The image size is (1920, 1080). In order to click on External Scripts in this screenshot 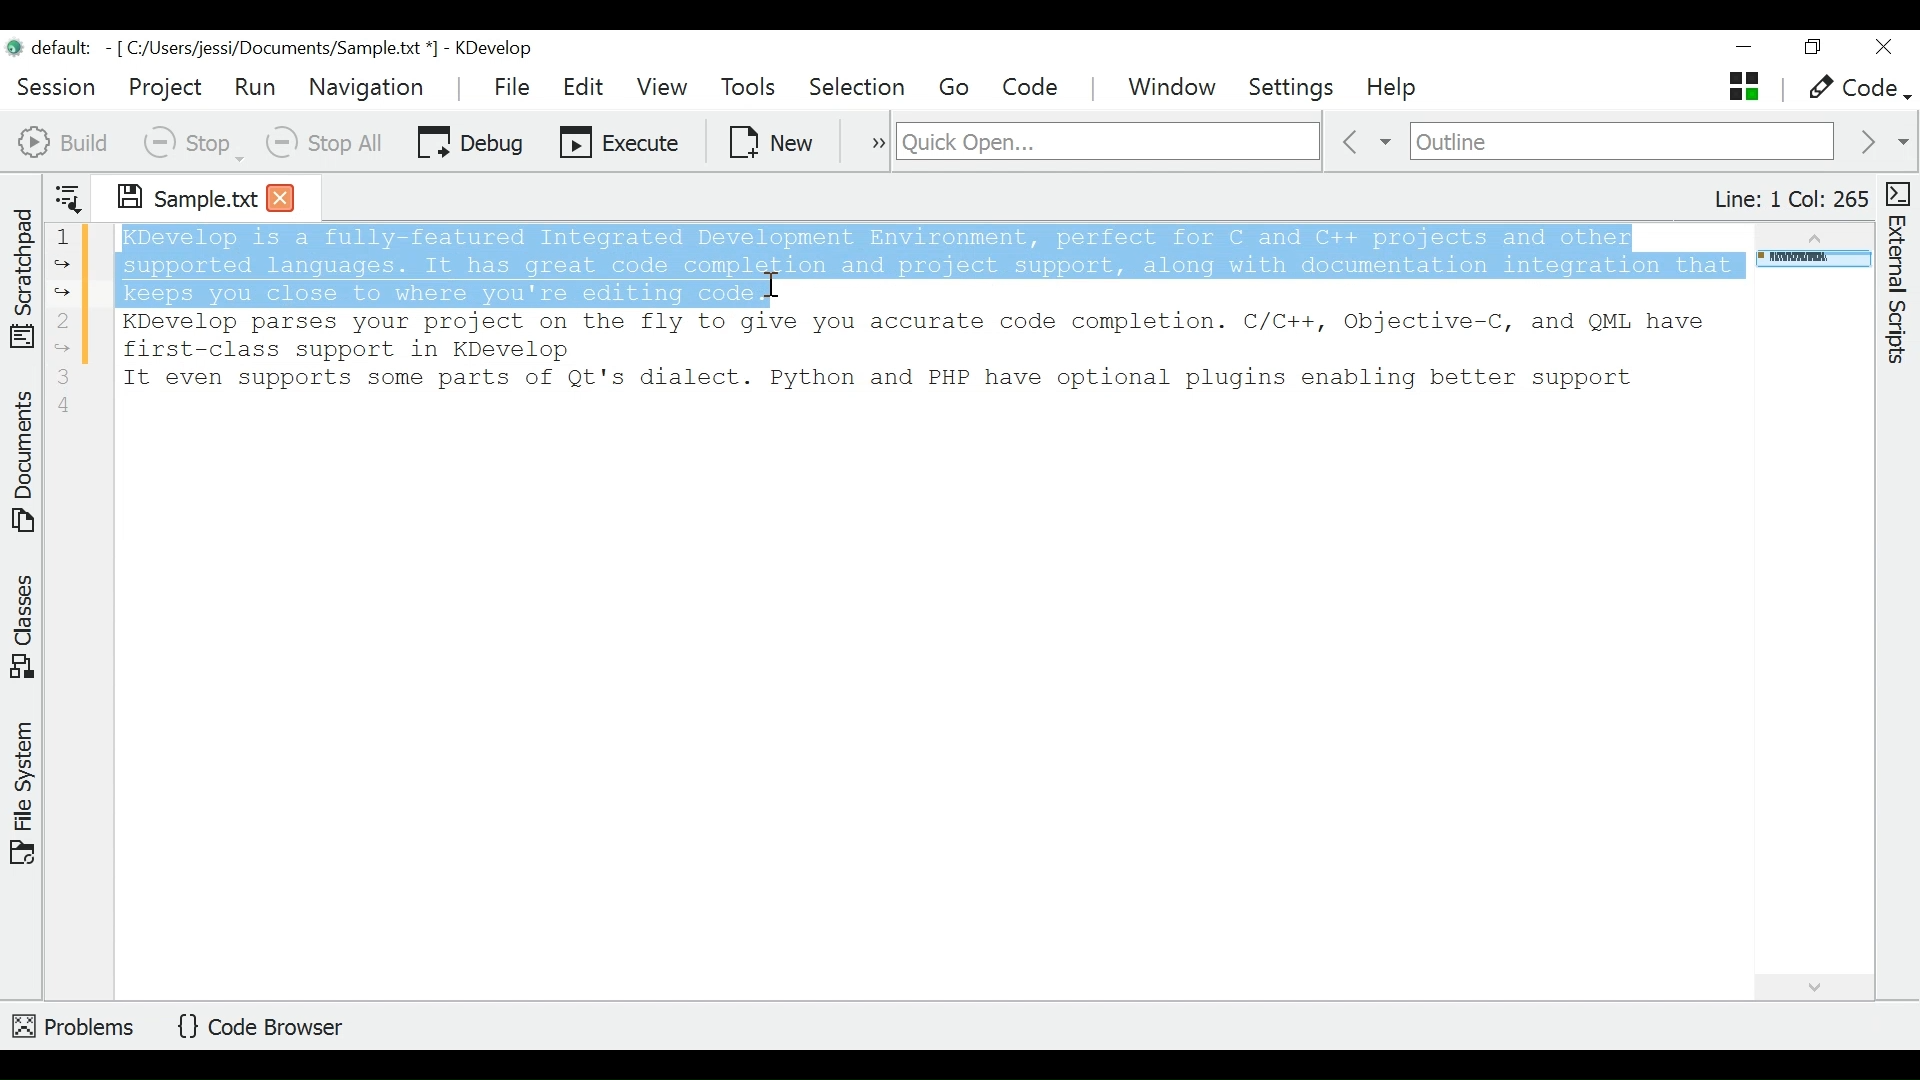, I will do `click(1901, 274)`.